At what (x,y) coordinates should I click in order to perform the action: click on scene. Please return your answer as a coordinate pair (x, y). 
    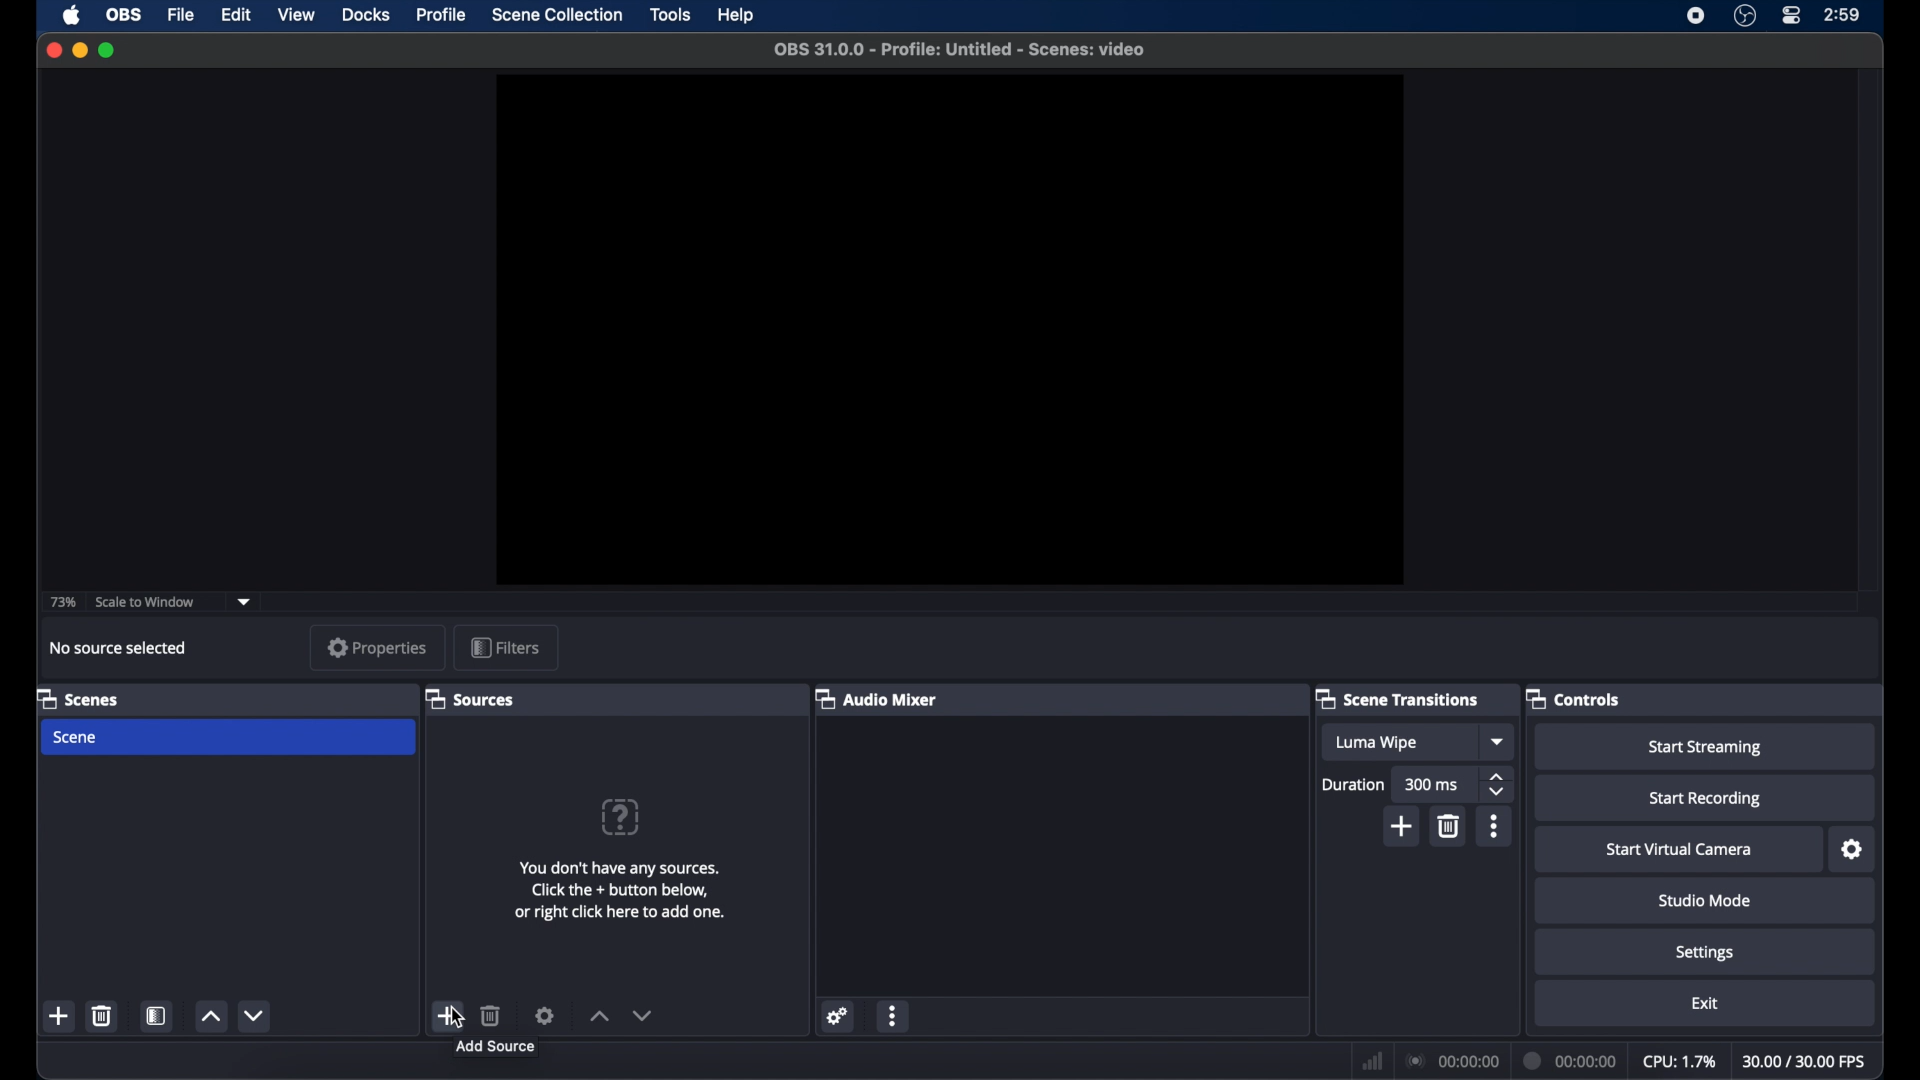
    Looking at the image, I should click on (76, 738).